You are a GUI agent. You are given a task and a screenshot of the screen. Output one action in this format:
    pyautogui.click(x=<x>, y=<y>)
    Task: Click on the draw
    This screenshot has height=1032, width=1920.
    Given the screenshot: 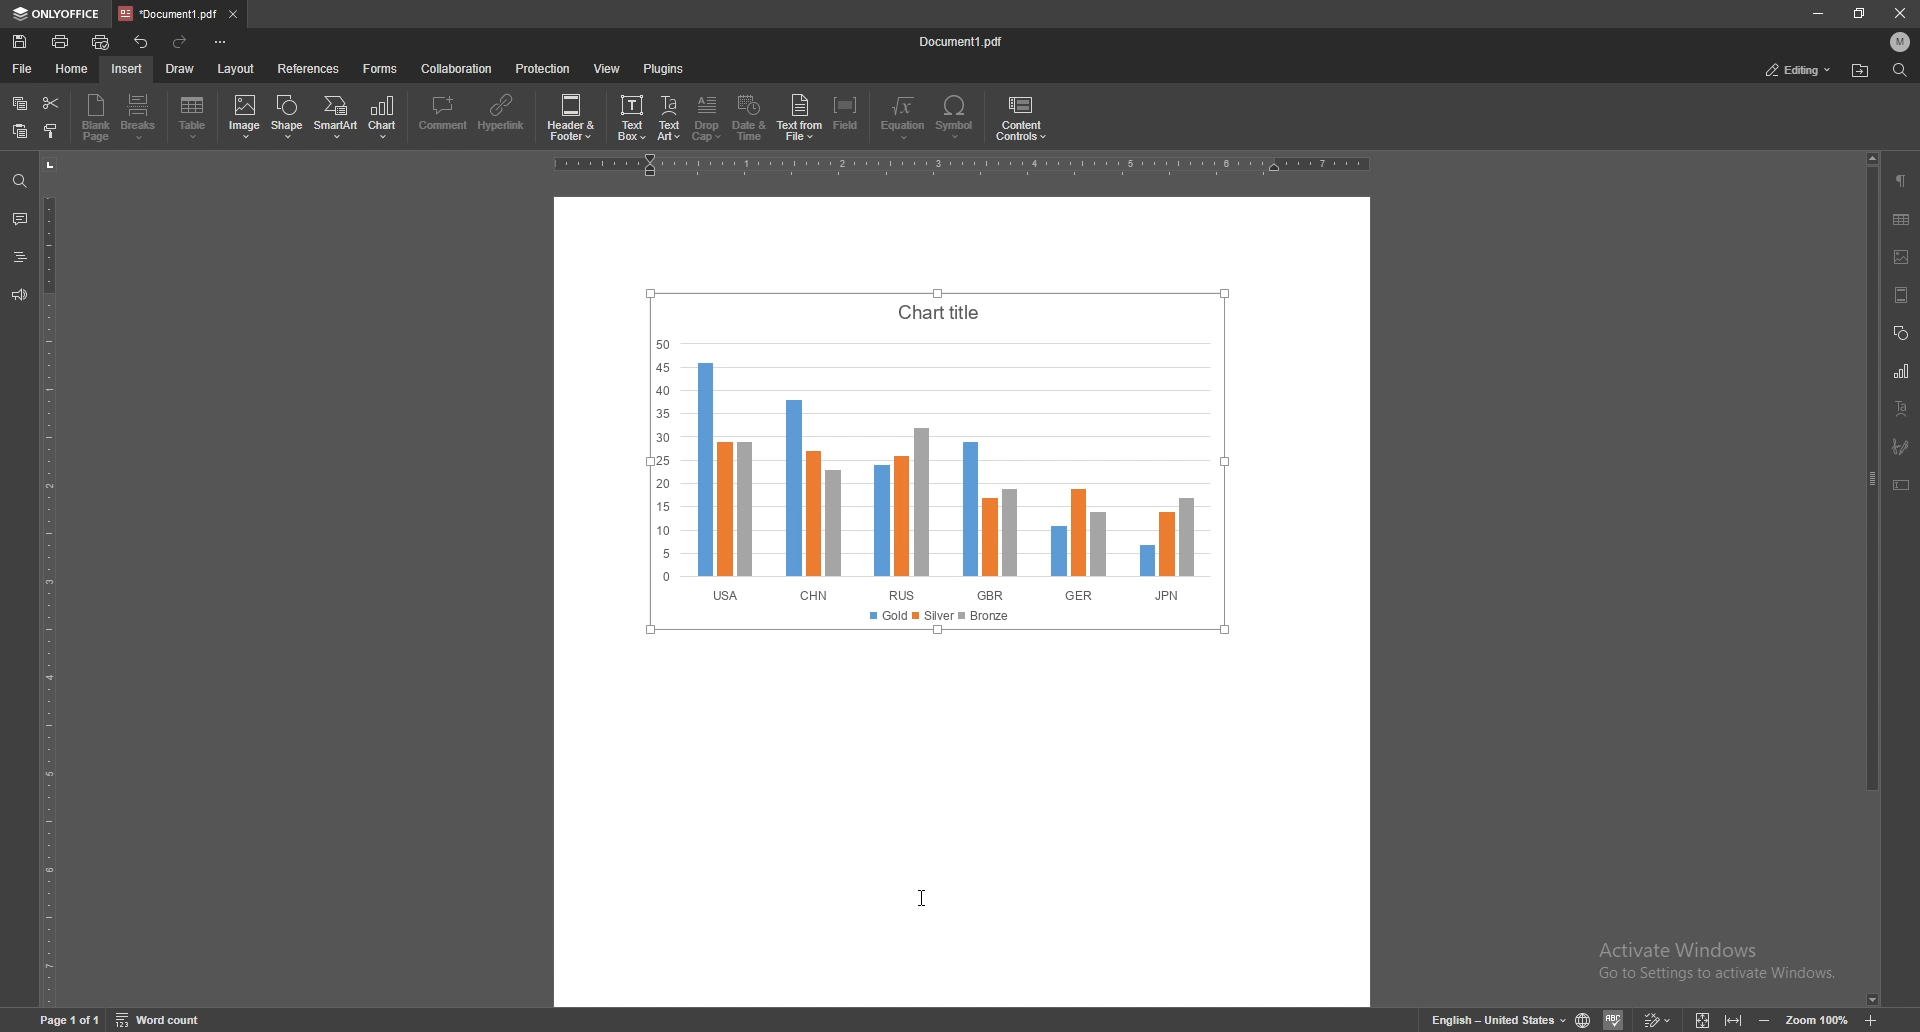 What is the action you would take?
    pyautogui.click(x=182, y=69)
    